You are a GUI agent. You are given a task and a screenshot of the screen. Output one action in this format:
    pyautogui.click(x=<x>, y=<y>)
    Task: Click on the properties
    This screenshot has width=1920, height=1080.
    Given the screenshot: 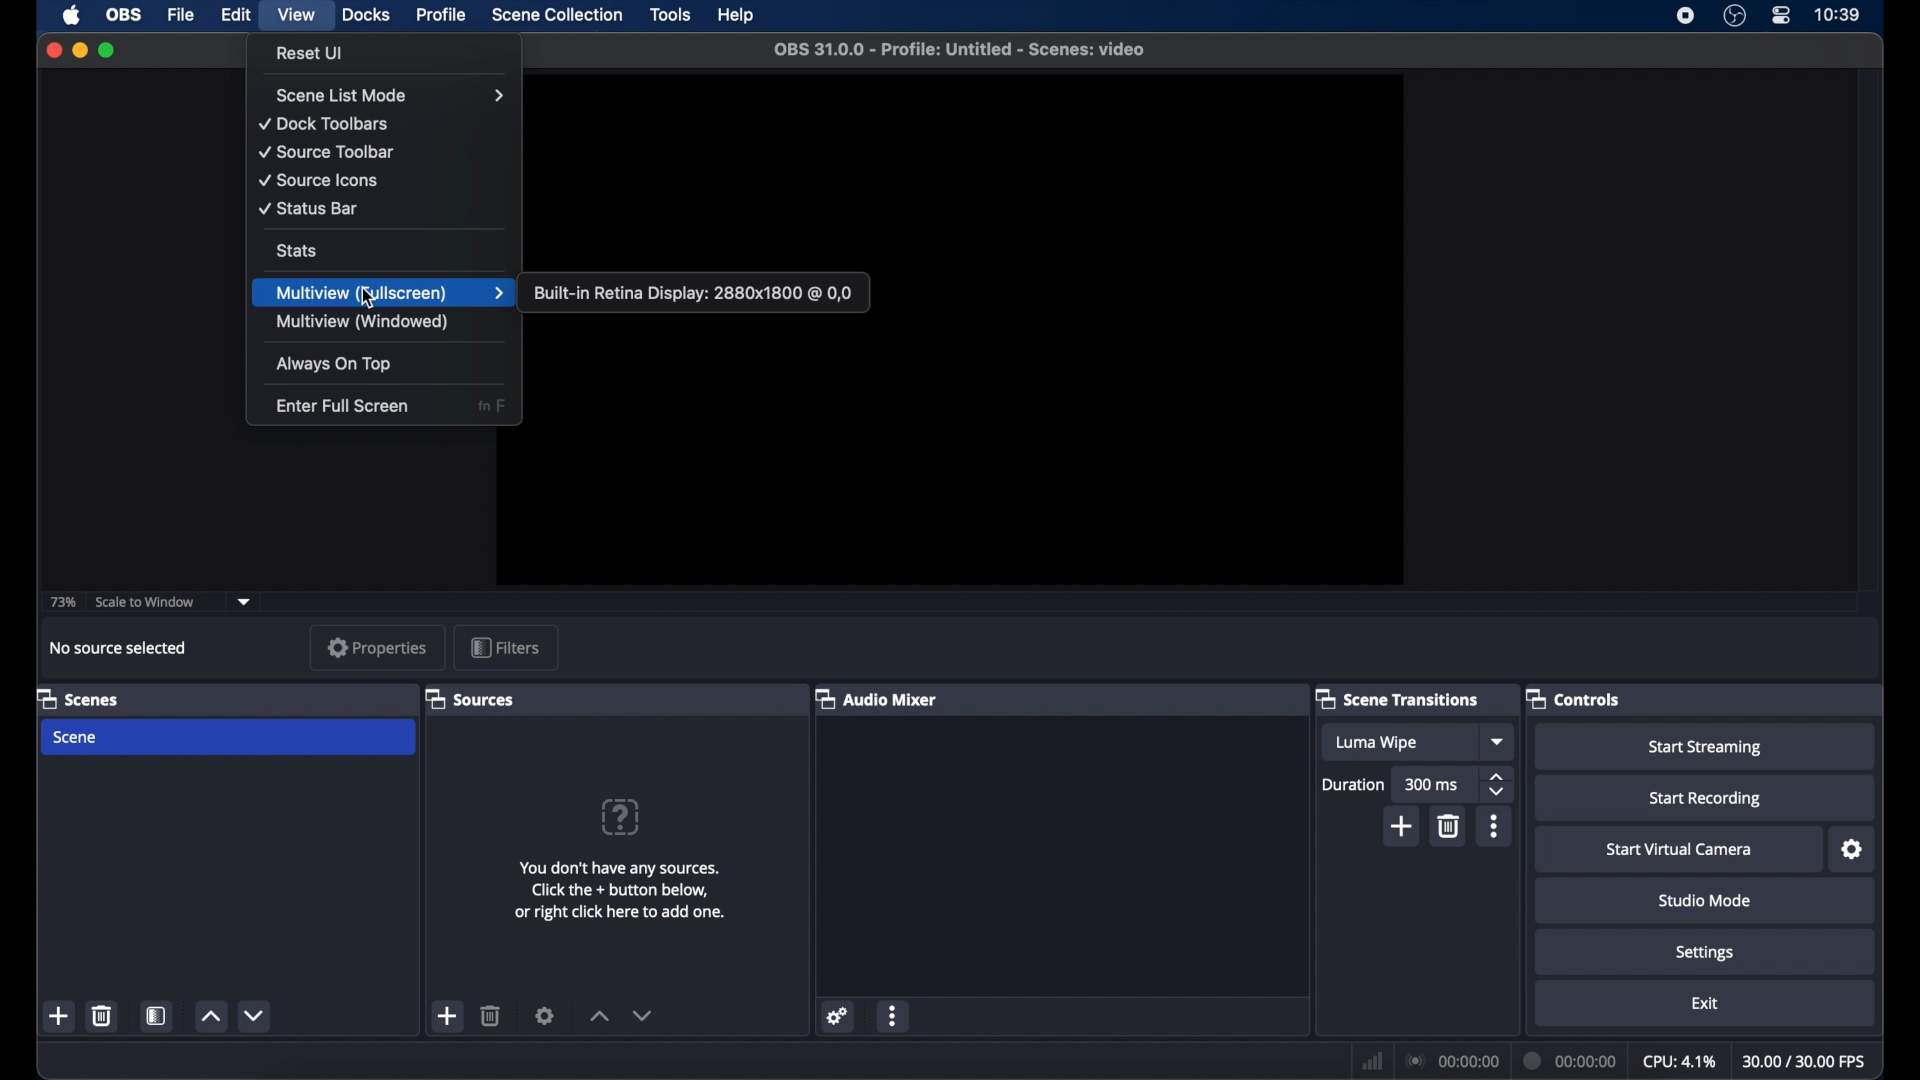 What is the action you would take?
    pyautogui.click(x=376, y=649)
    